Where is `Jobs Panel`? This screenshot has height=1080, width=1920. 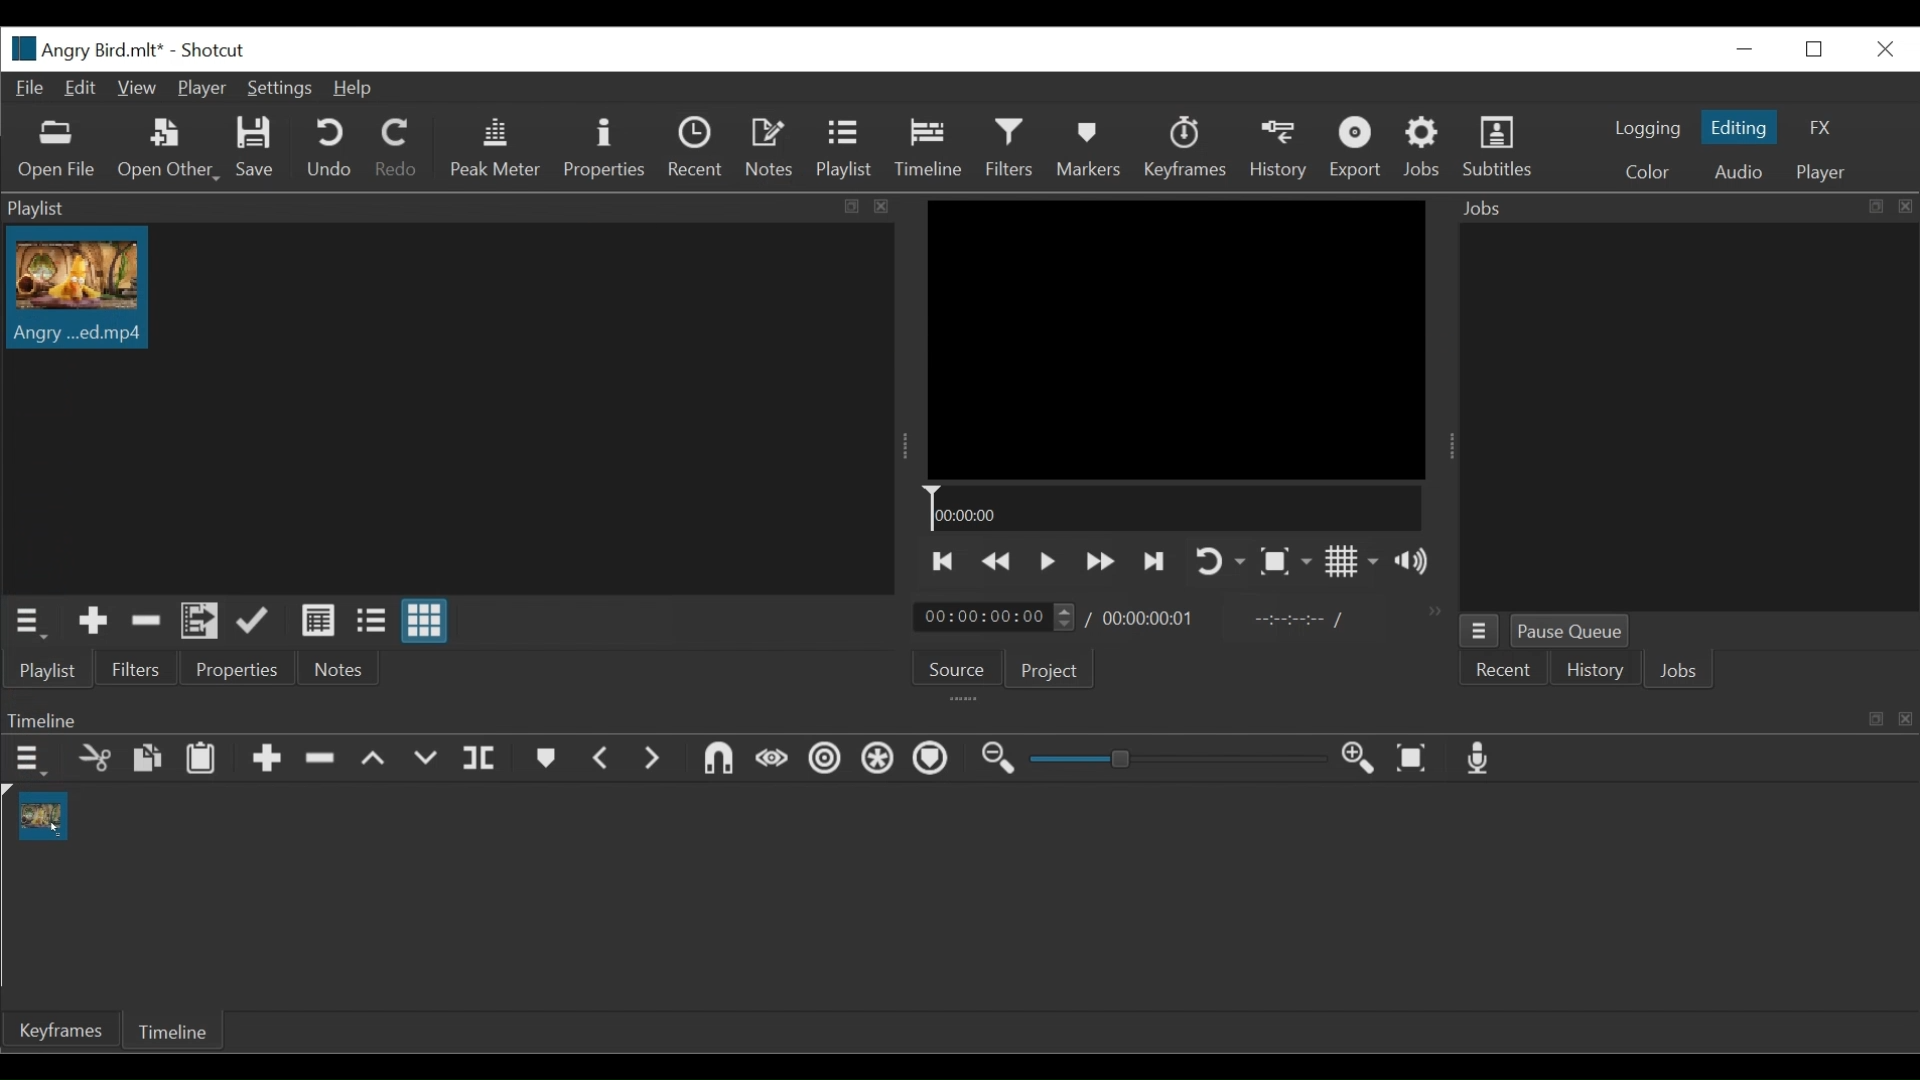
Jobs Panel is located at coordinates (1685, 209).